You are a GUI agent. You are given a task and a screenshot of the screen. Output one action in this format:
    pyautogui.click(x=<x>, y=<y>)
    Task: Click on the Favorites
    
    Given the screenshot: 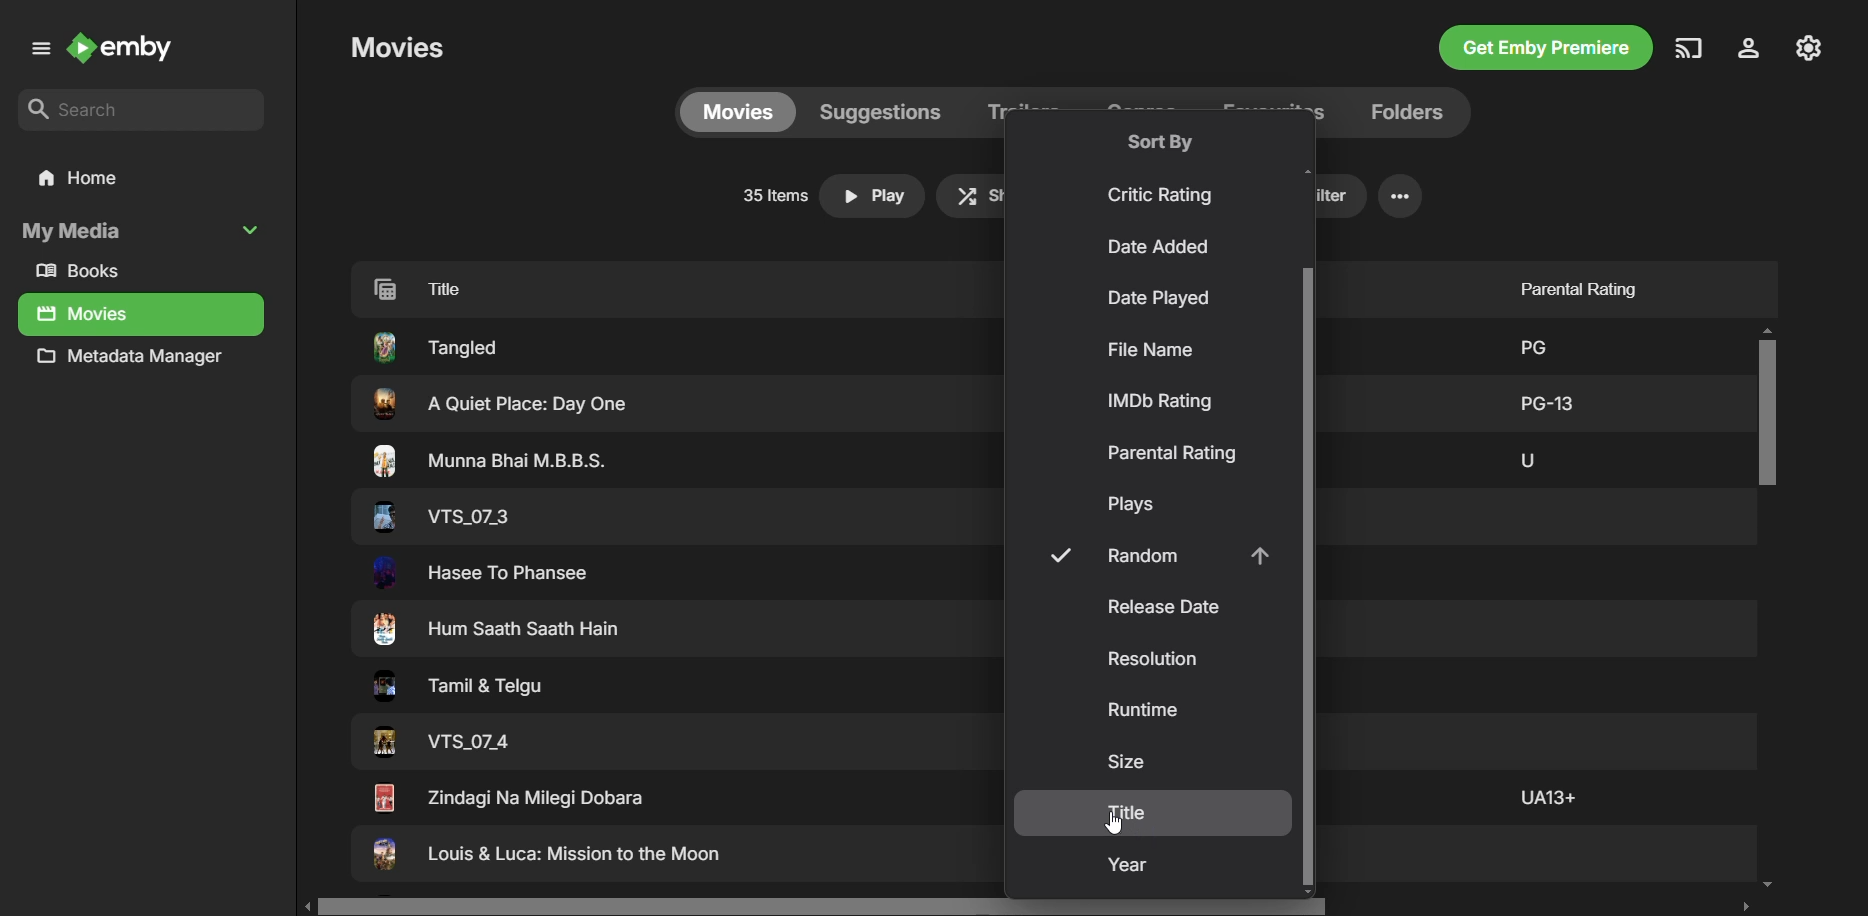 What is the action you would take?
    pyautogui.click(x=1271, y=110)
    